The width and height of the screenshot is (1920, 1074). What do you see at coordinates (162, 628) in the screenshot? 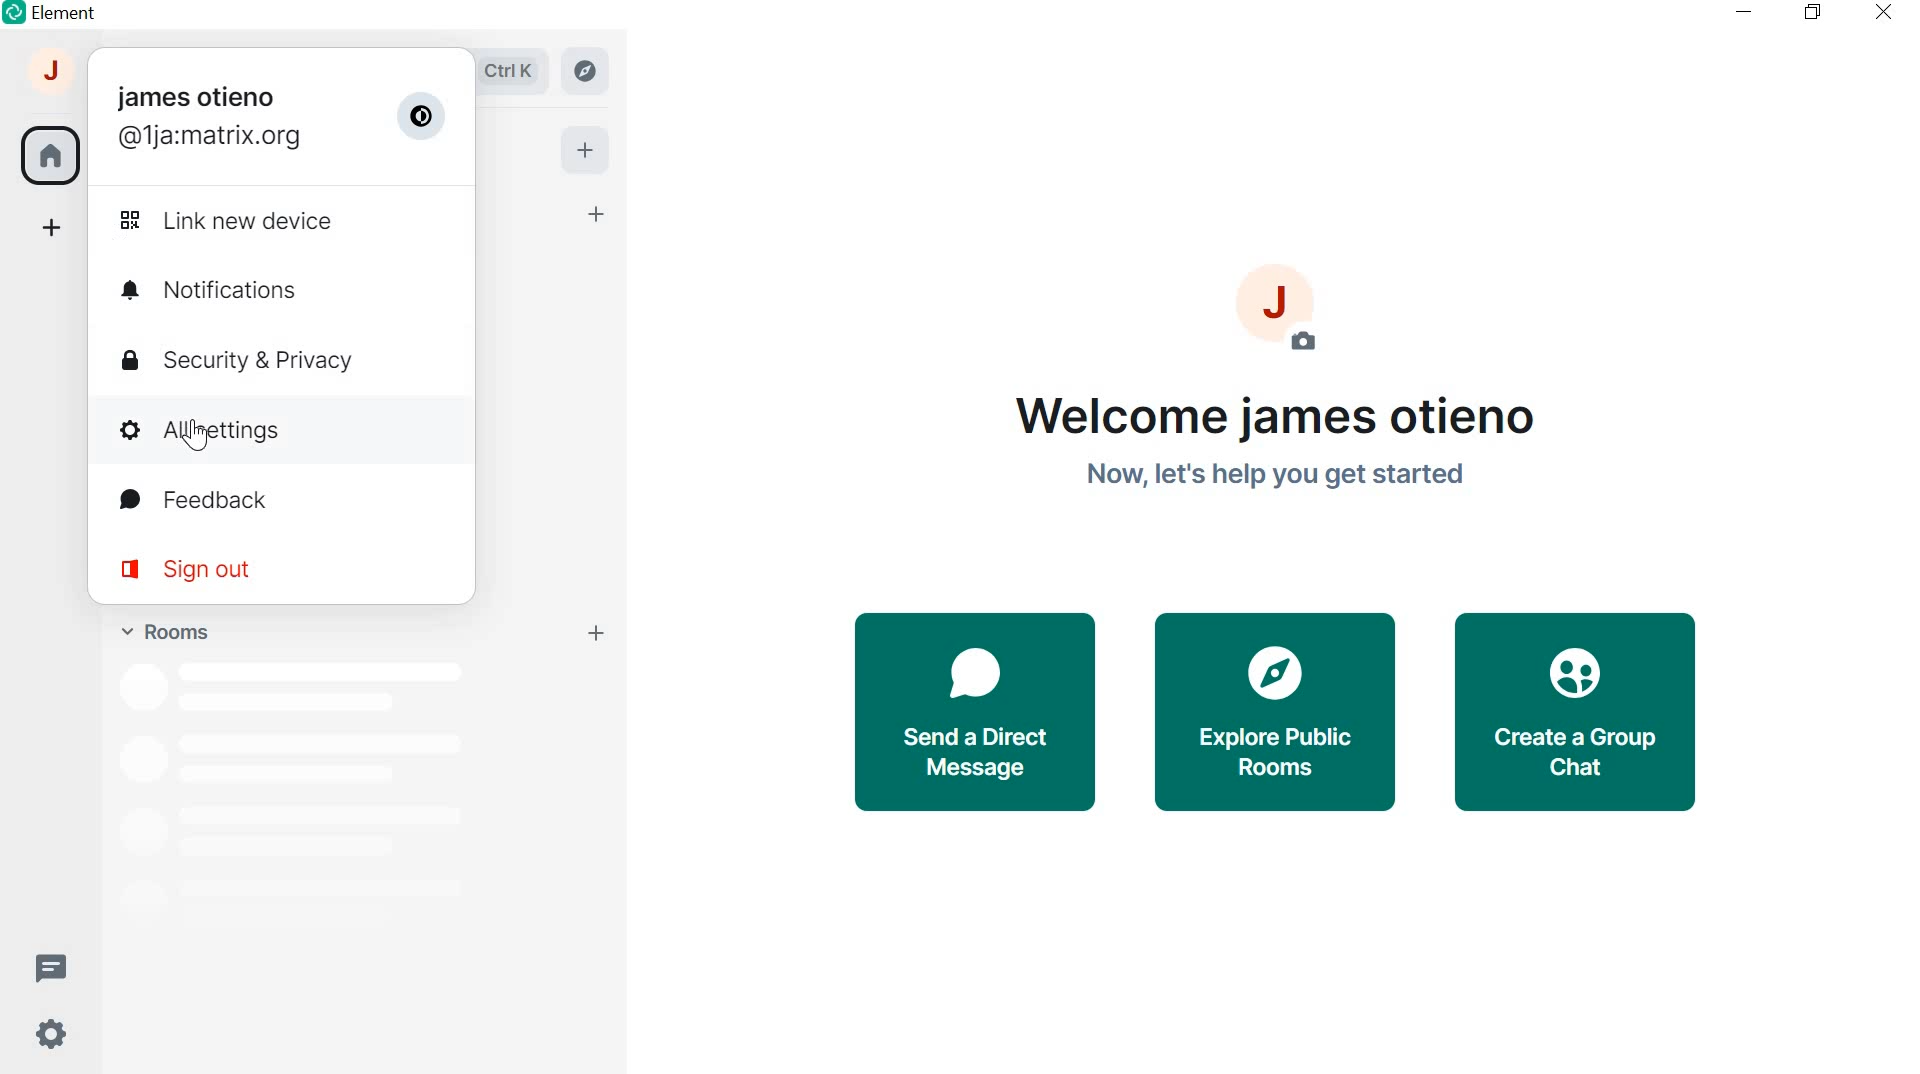
I see `ROOMS` at bounding box center [162, 628].